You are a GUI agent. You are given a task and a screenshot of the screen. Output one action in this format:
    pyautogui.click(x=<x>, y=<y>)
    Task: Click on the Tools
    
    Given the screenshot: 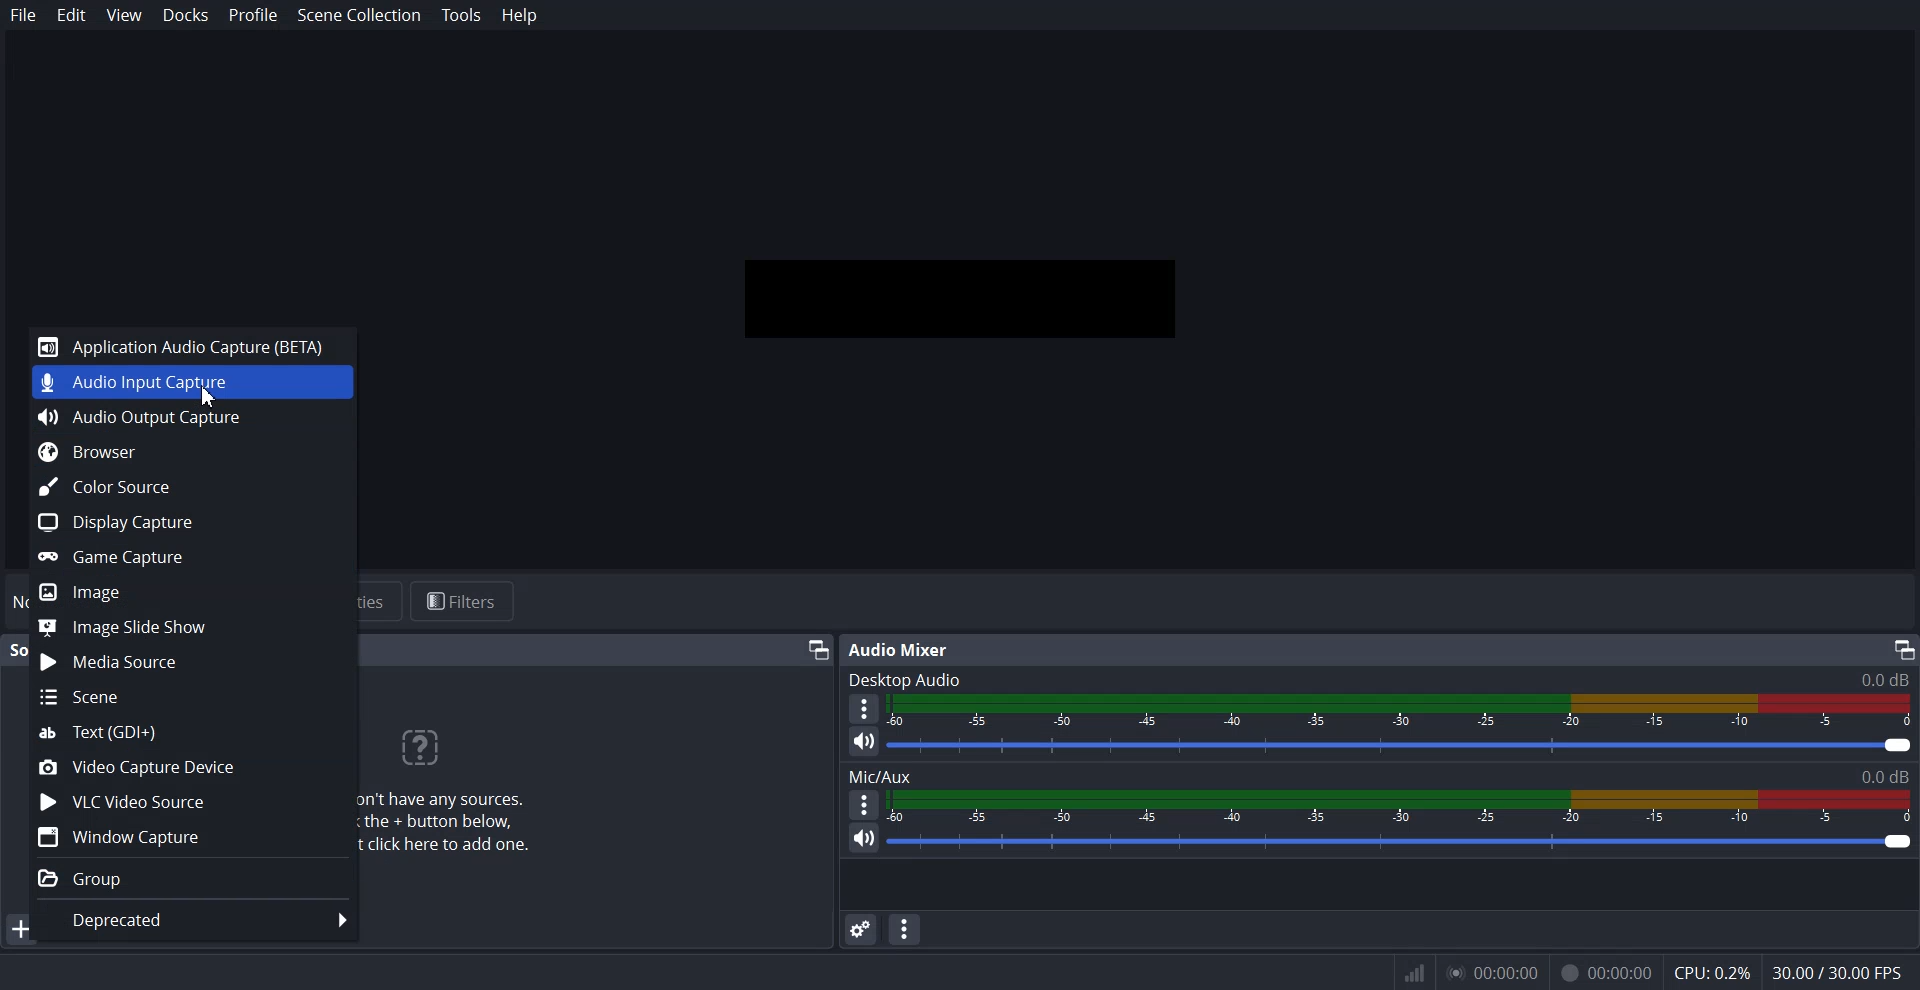 What is the action you would take?
    pyautogui.click(x=463, y=16)
    